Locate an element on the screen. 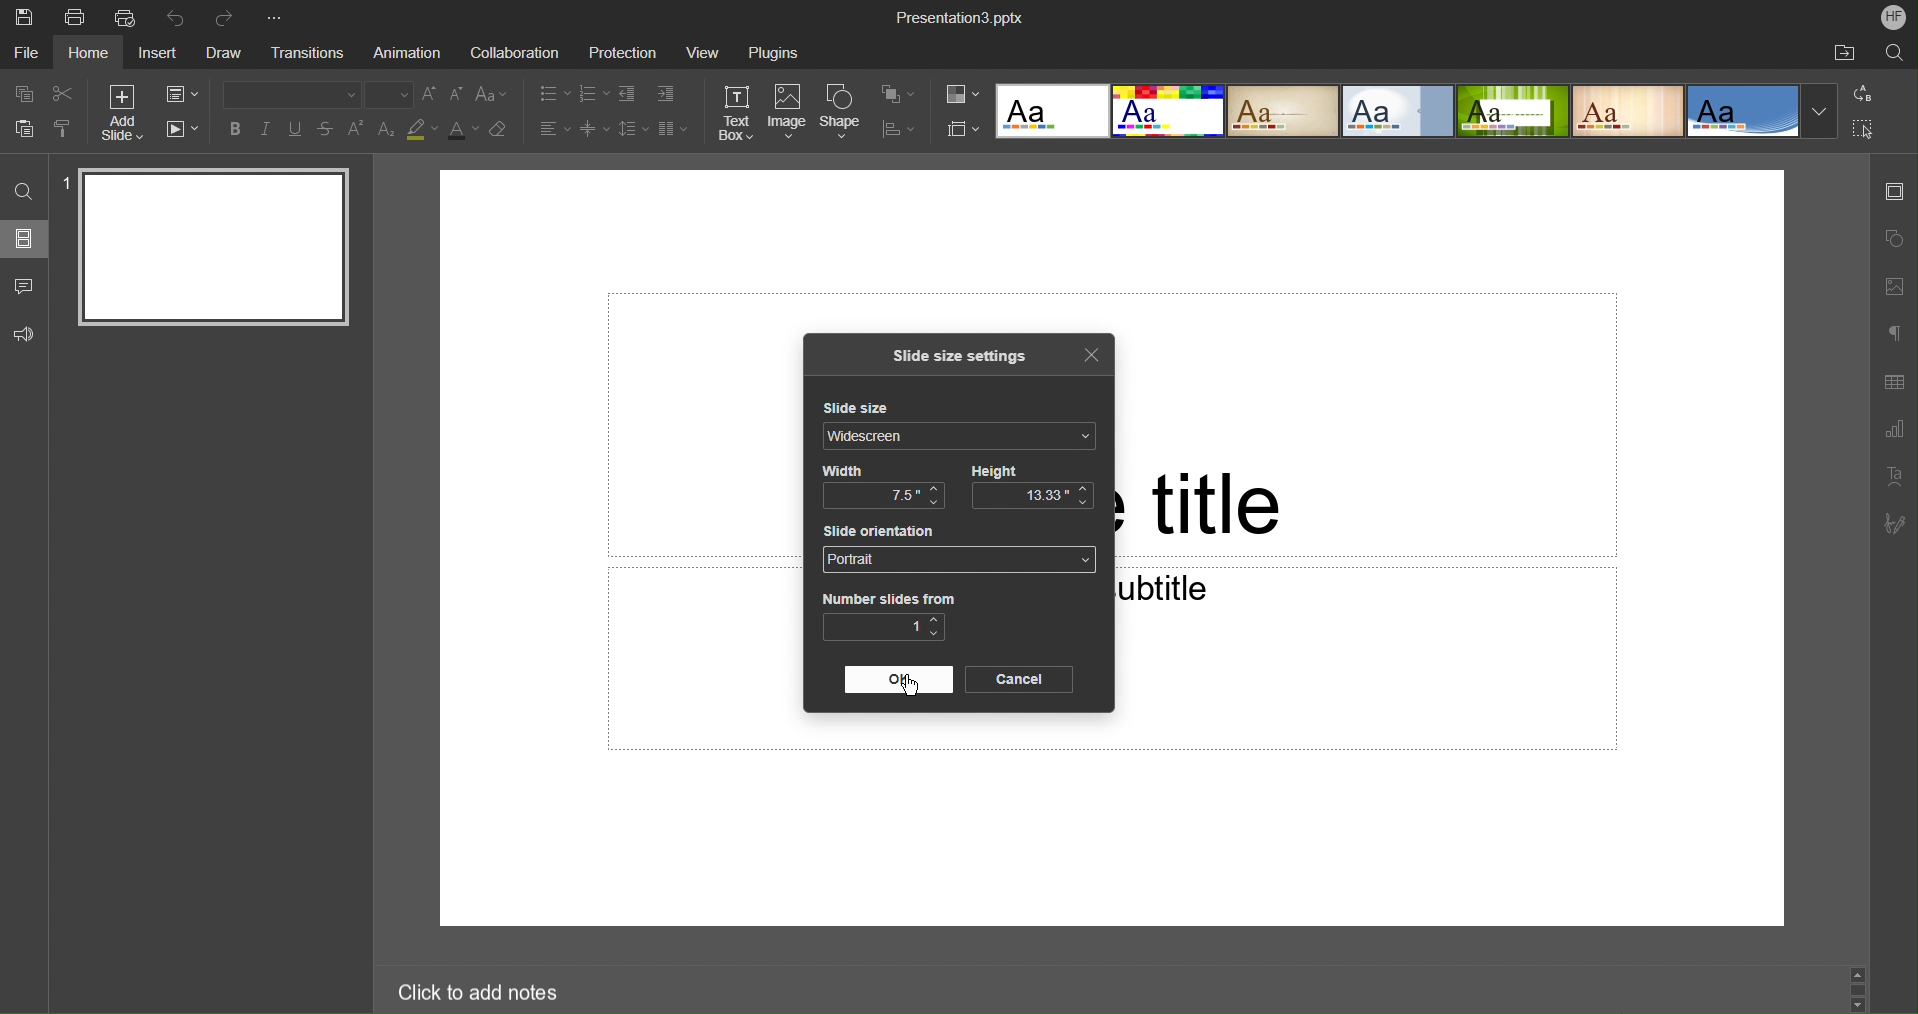  Close is located at coordinates (1090, 355).